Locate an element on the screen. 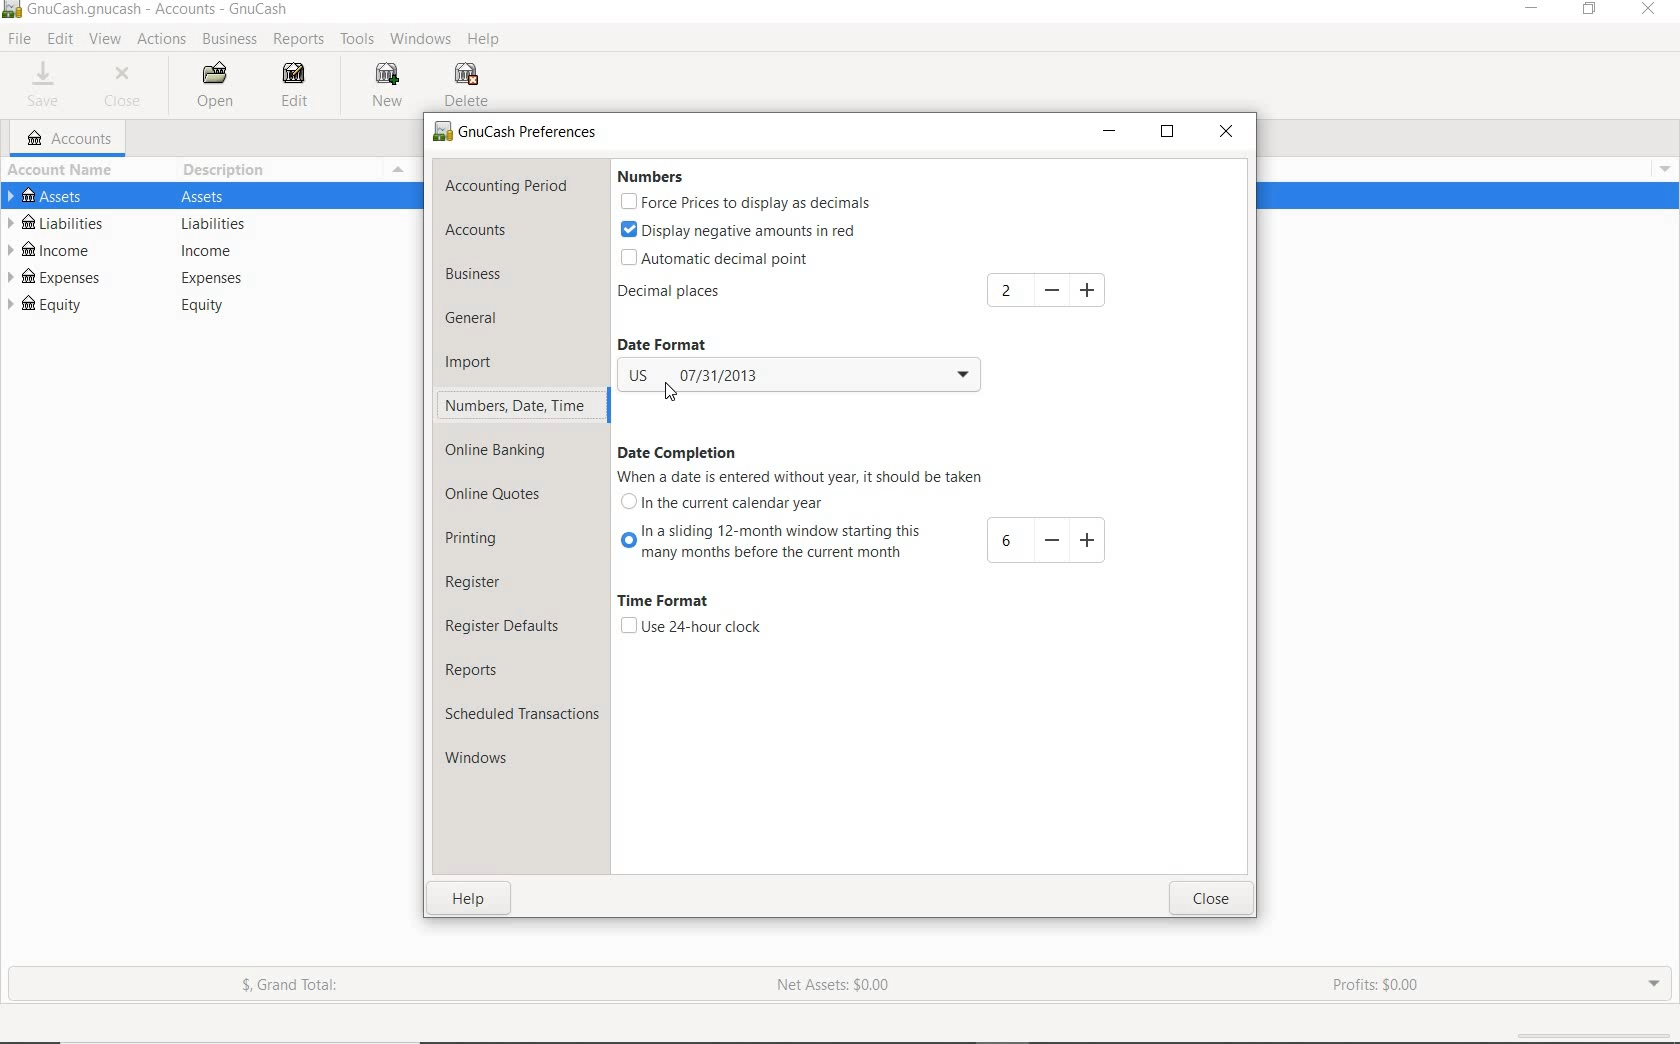 The width and height of the screenshot is (1680, 1044). accounts is located at coordinates (502, 232).